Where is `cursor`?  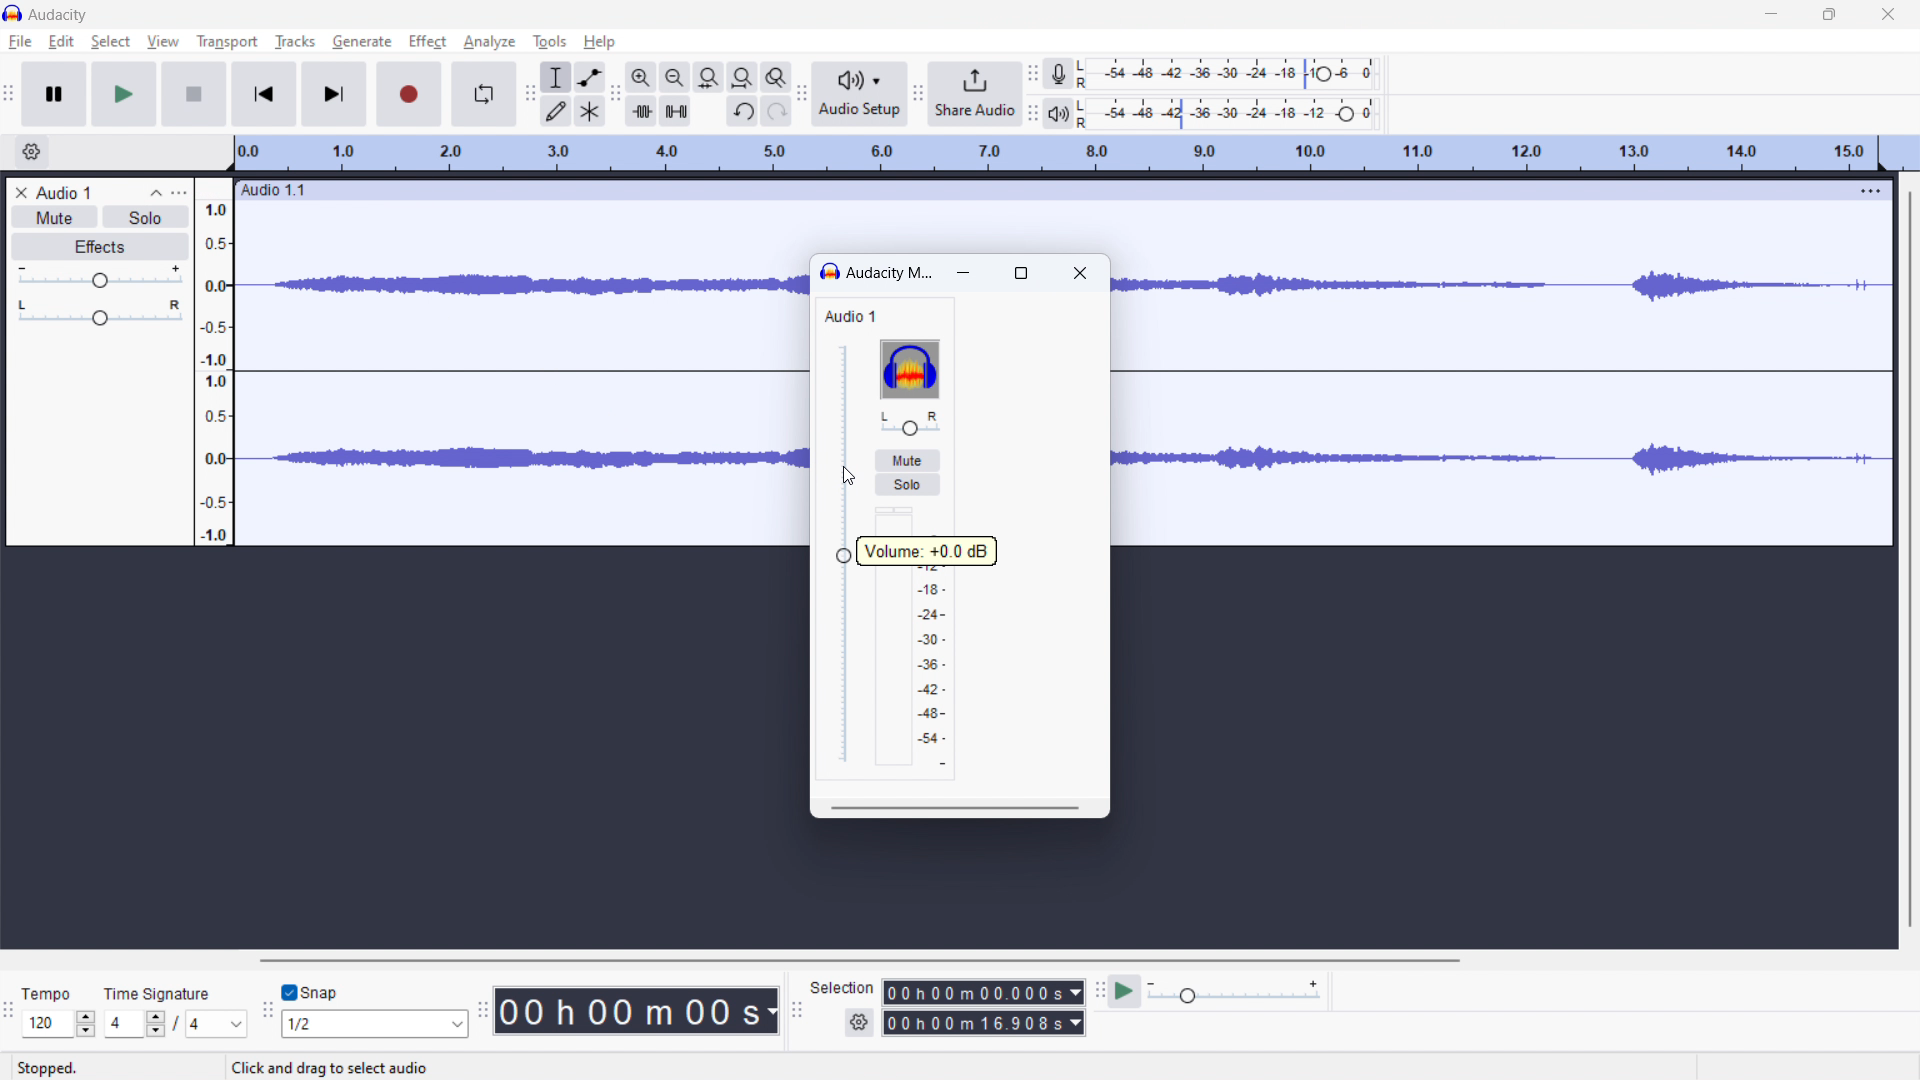 cursor is located at coordinates (843, 474).